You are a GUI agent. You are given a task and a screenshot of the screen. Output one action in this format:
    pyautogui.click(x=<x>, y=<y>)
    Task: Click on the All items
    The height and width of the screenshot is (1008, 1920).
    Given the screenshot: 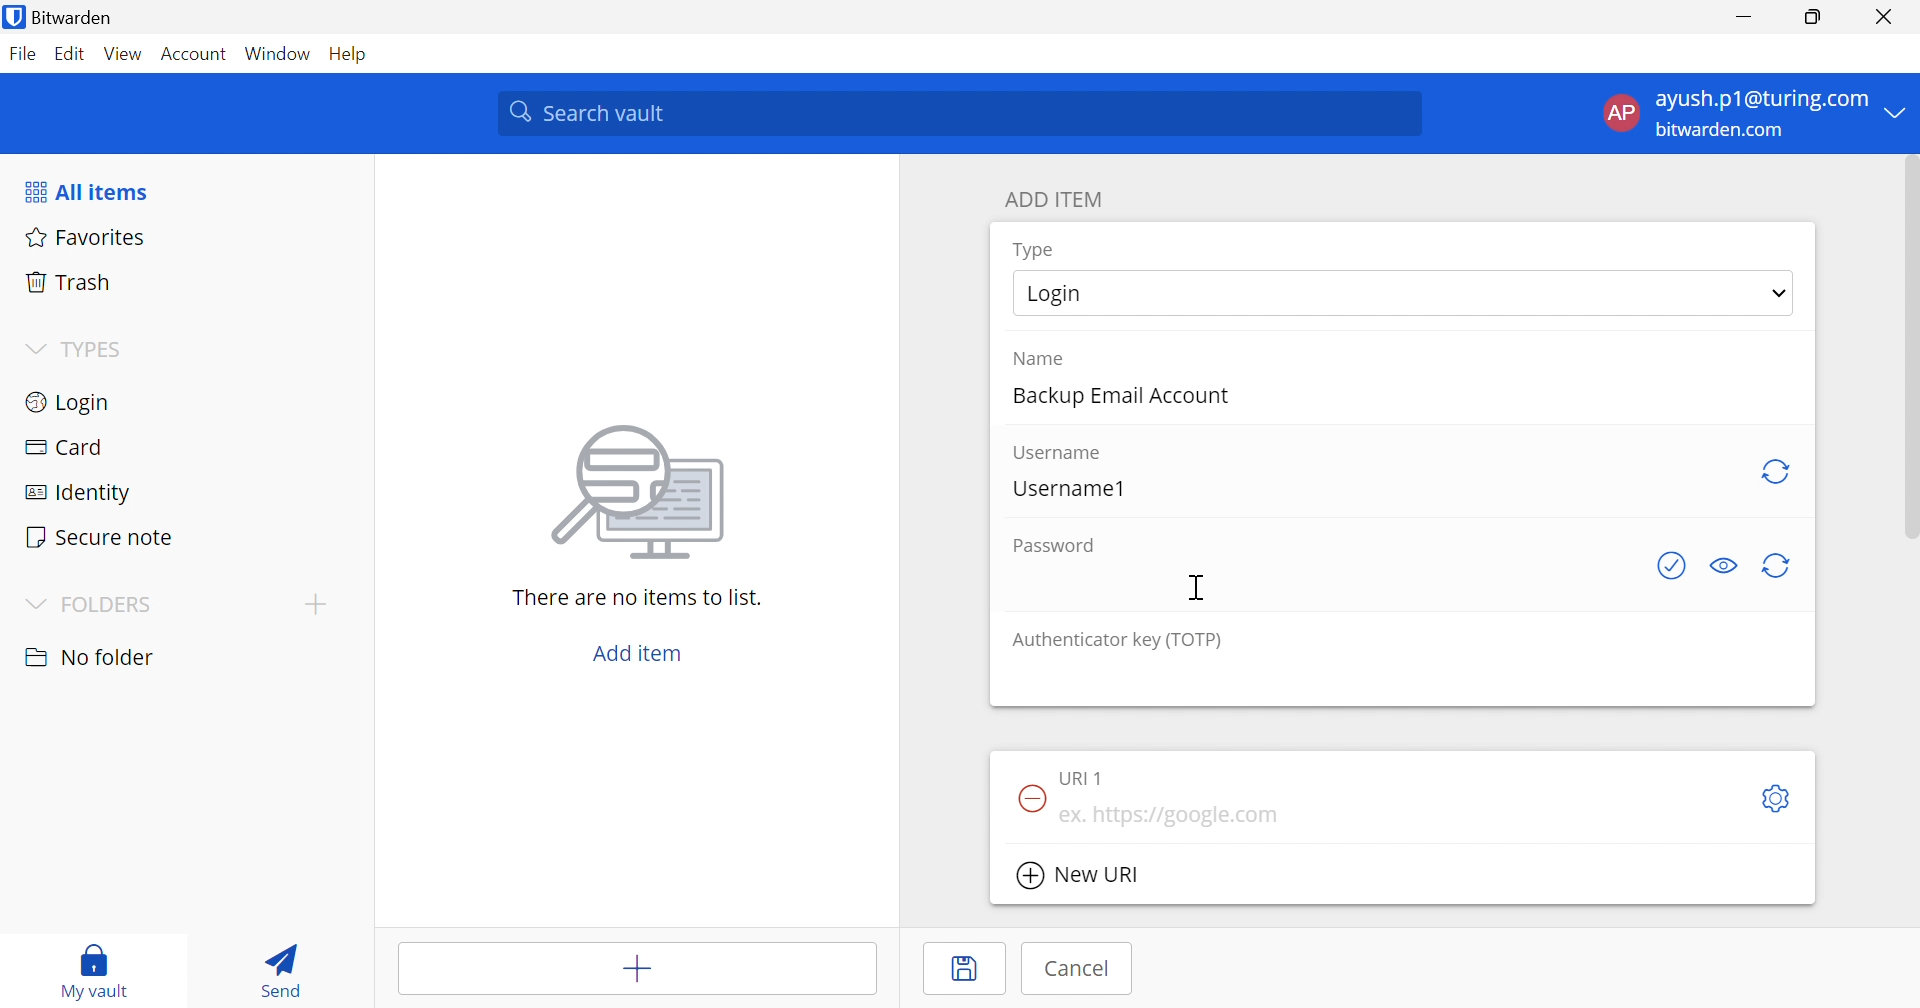 What is the action you would take?
    pyautogui.click(x=89, y=191)
    